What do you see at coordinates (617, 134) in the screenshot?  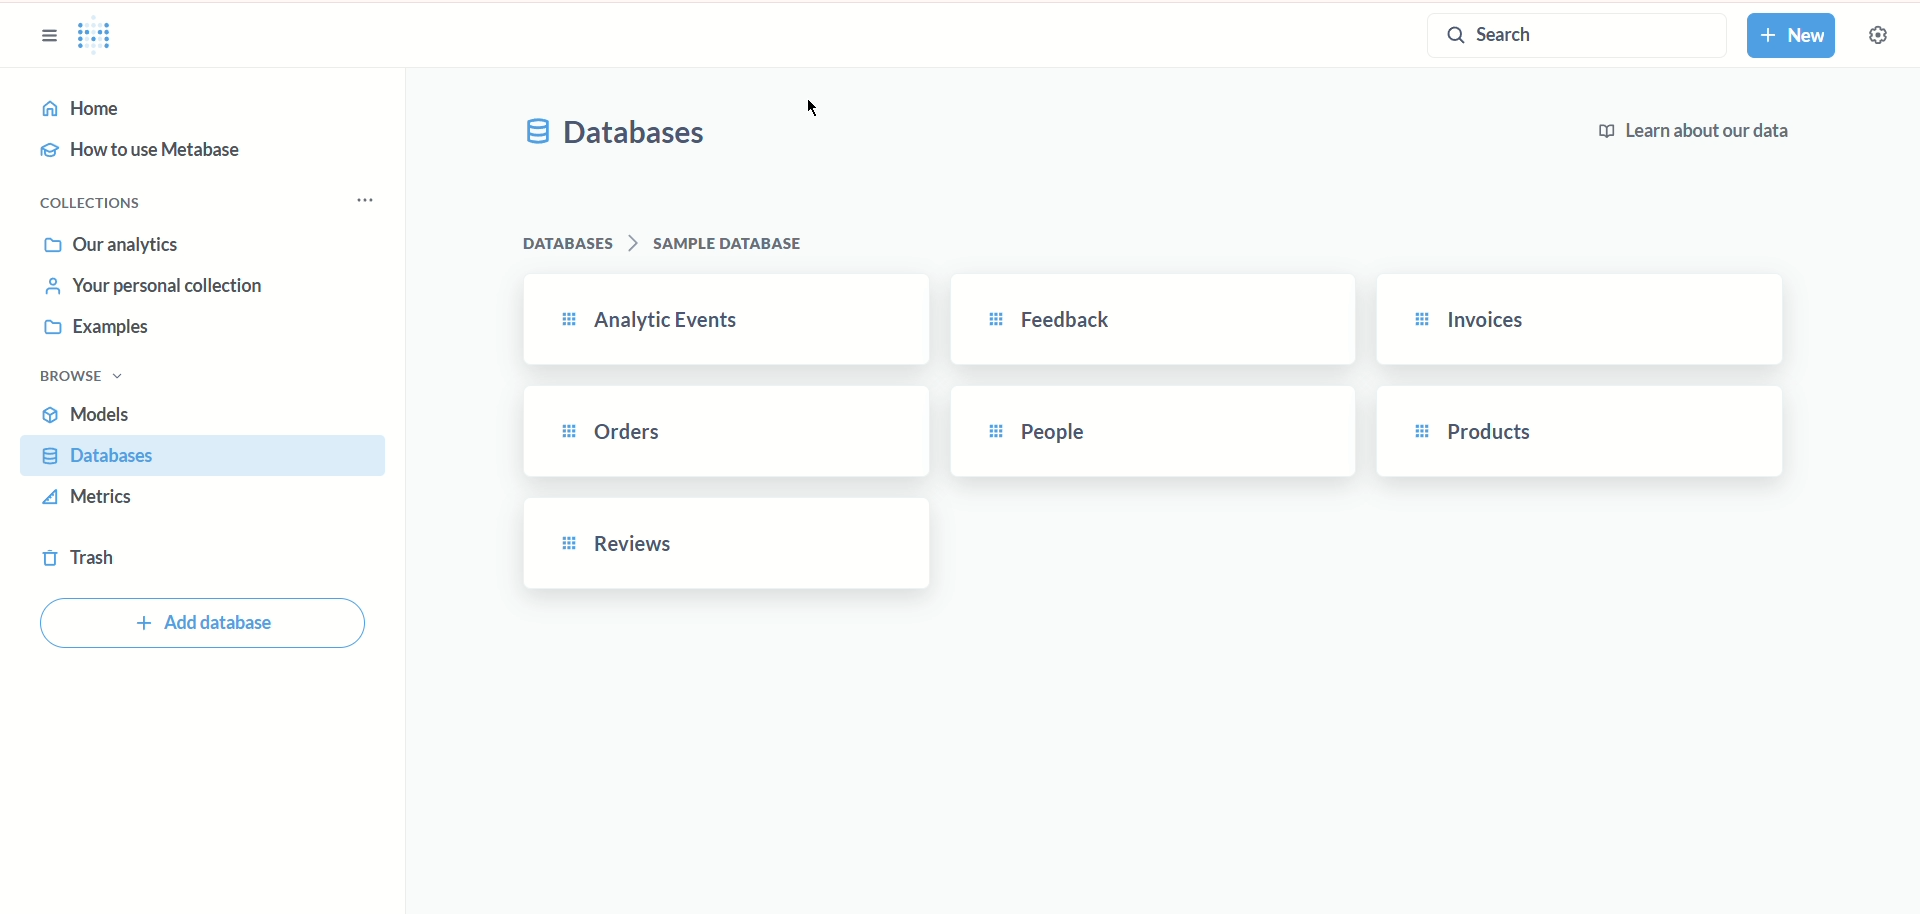 I see `database` at bounding box center [617, 134].